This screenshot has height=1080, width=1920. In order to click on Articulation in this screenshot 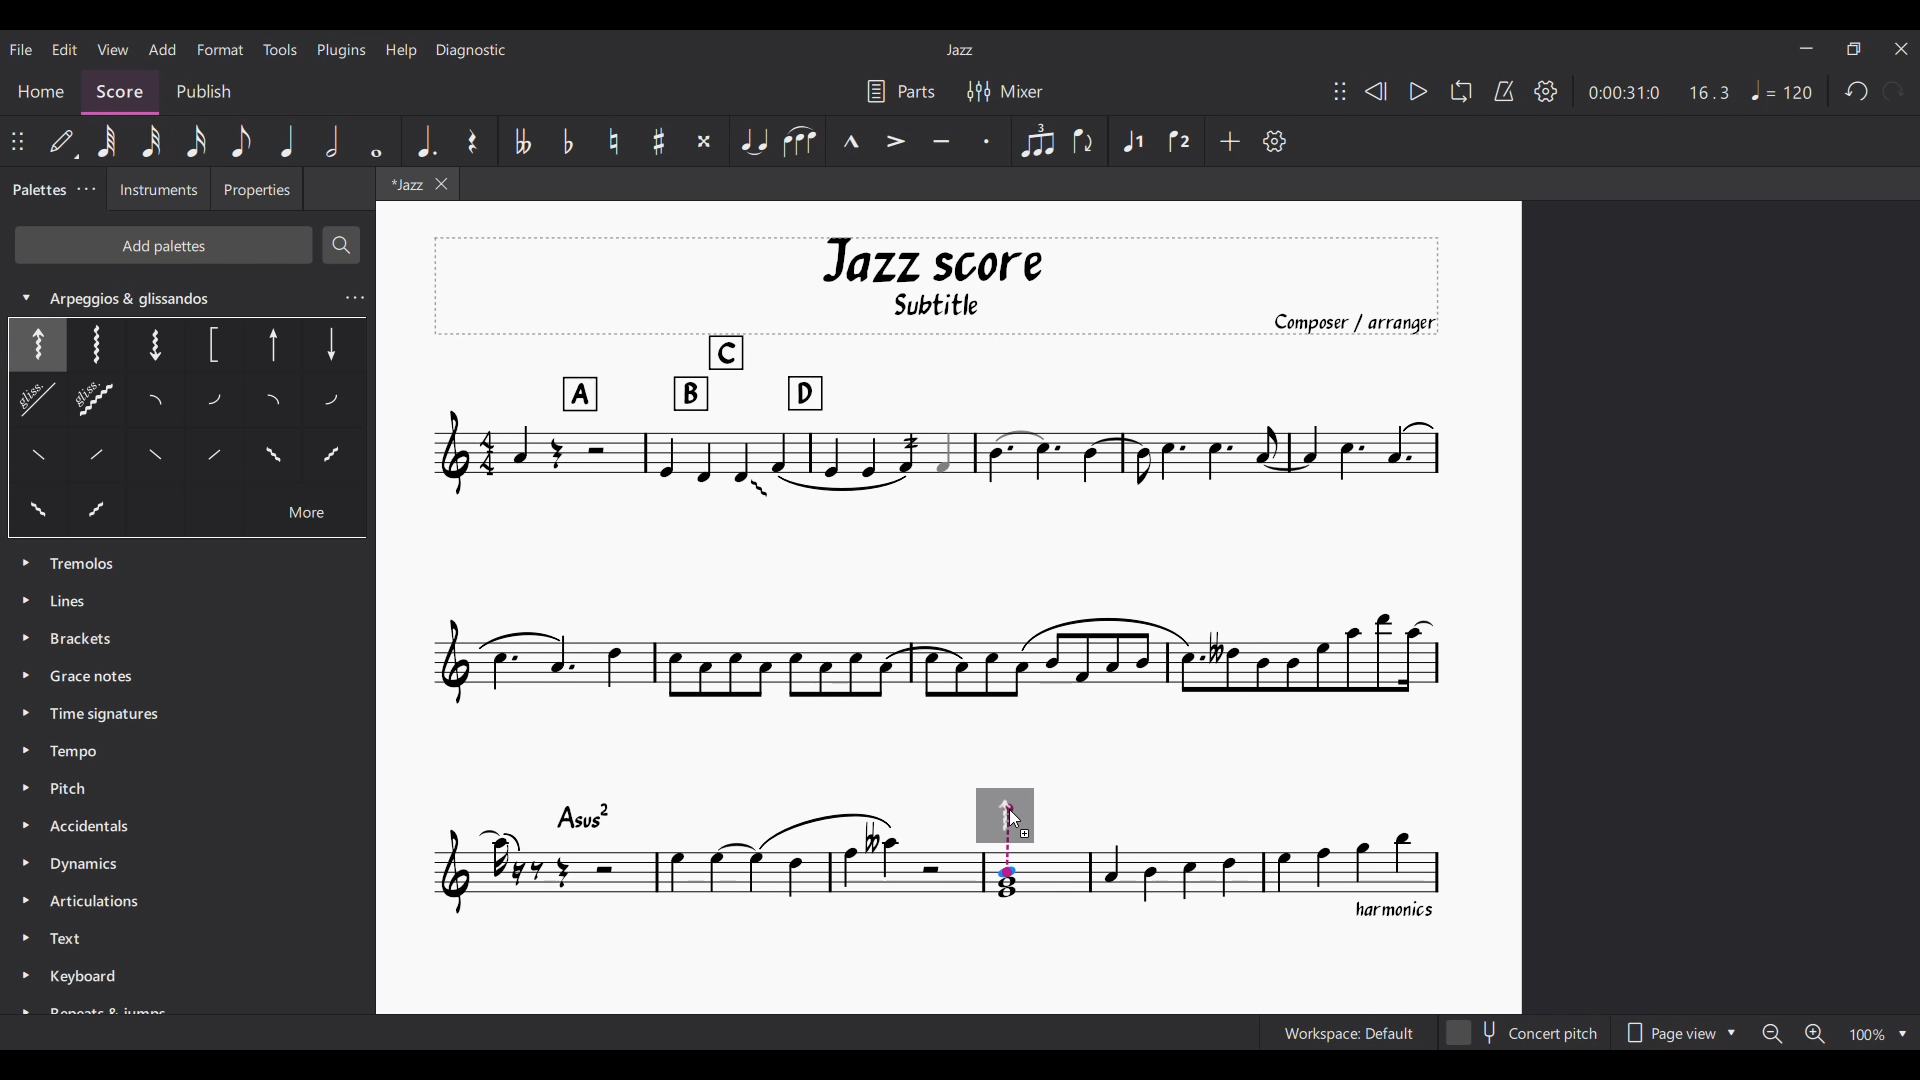, I will do `click(100, 904)`.